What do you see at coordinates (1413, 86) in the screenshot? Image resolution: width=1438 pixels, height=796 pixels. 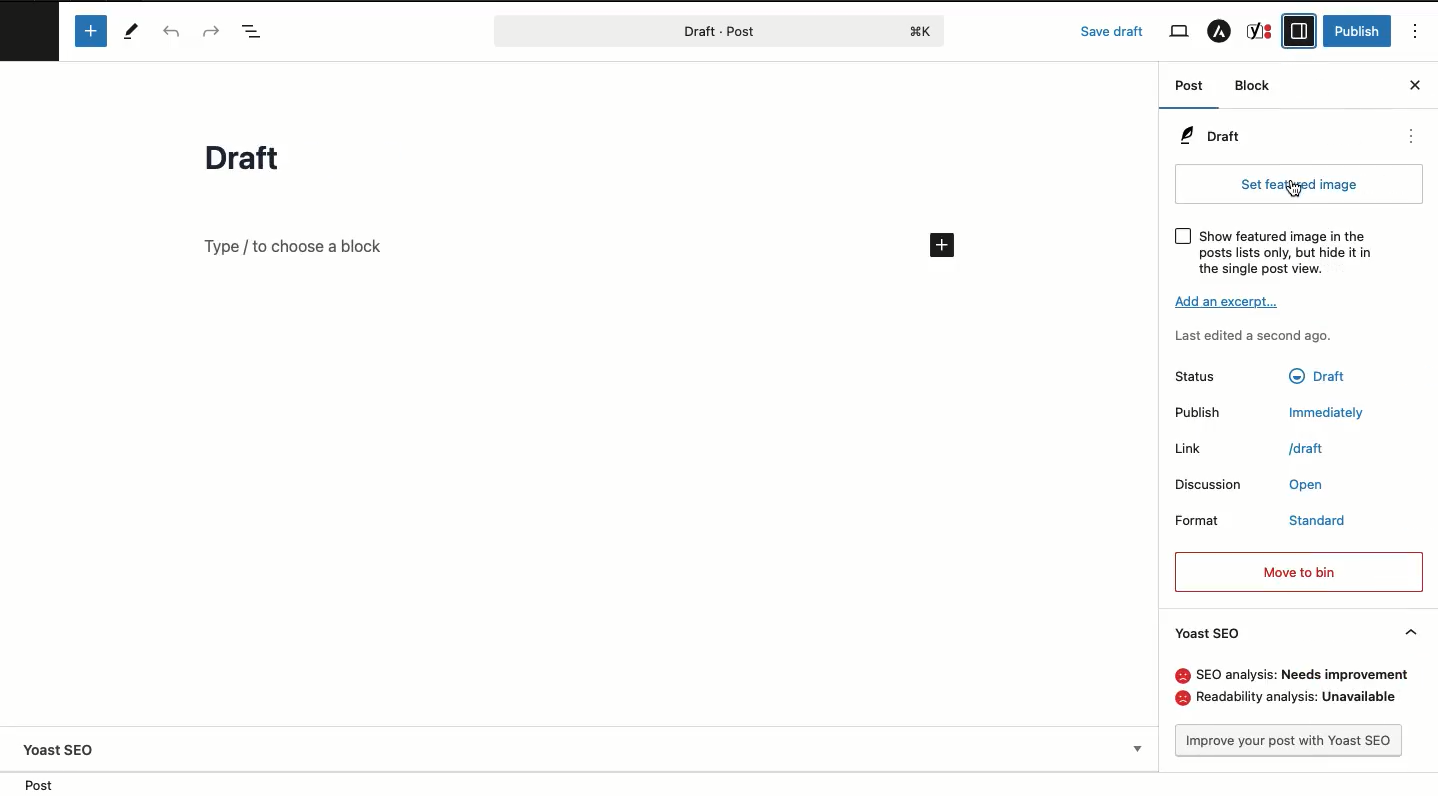 I see `Close` at bounding box center [1413, 86].